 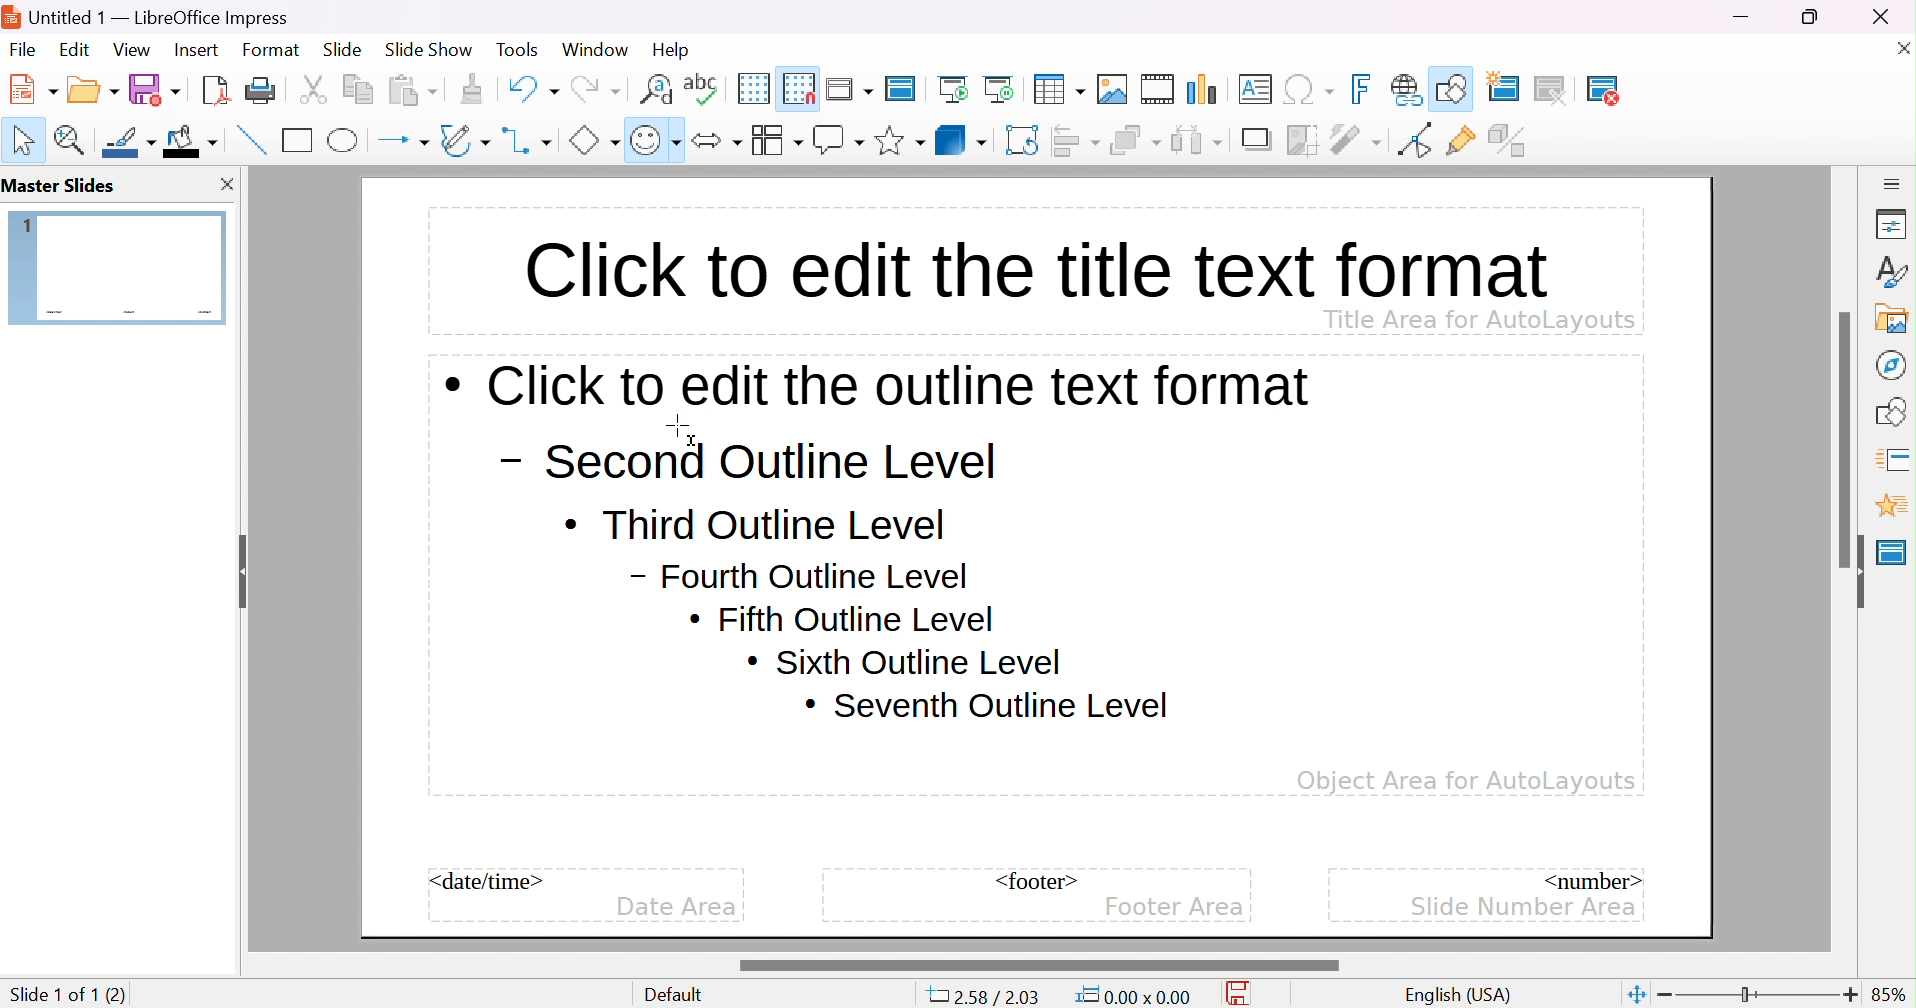 I want to click on basic shapes, so click(x=593, y=140).